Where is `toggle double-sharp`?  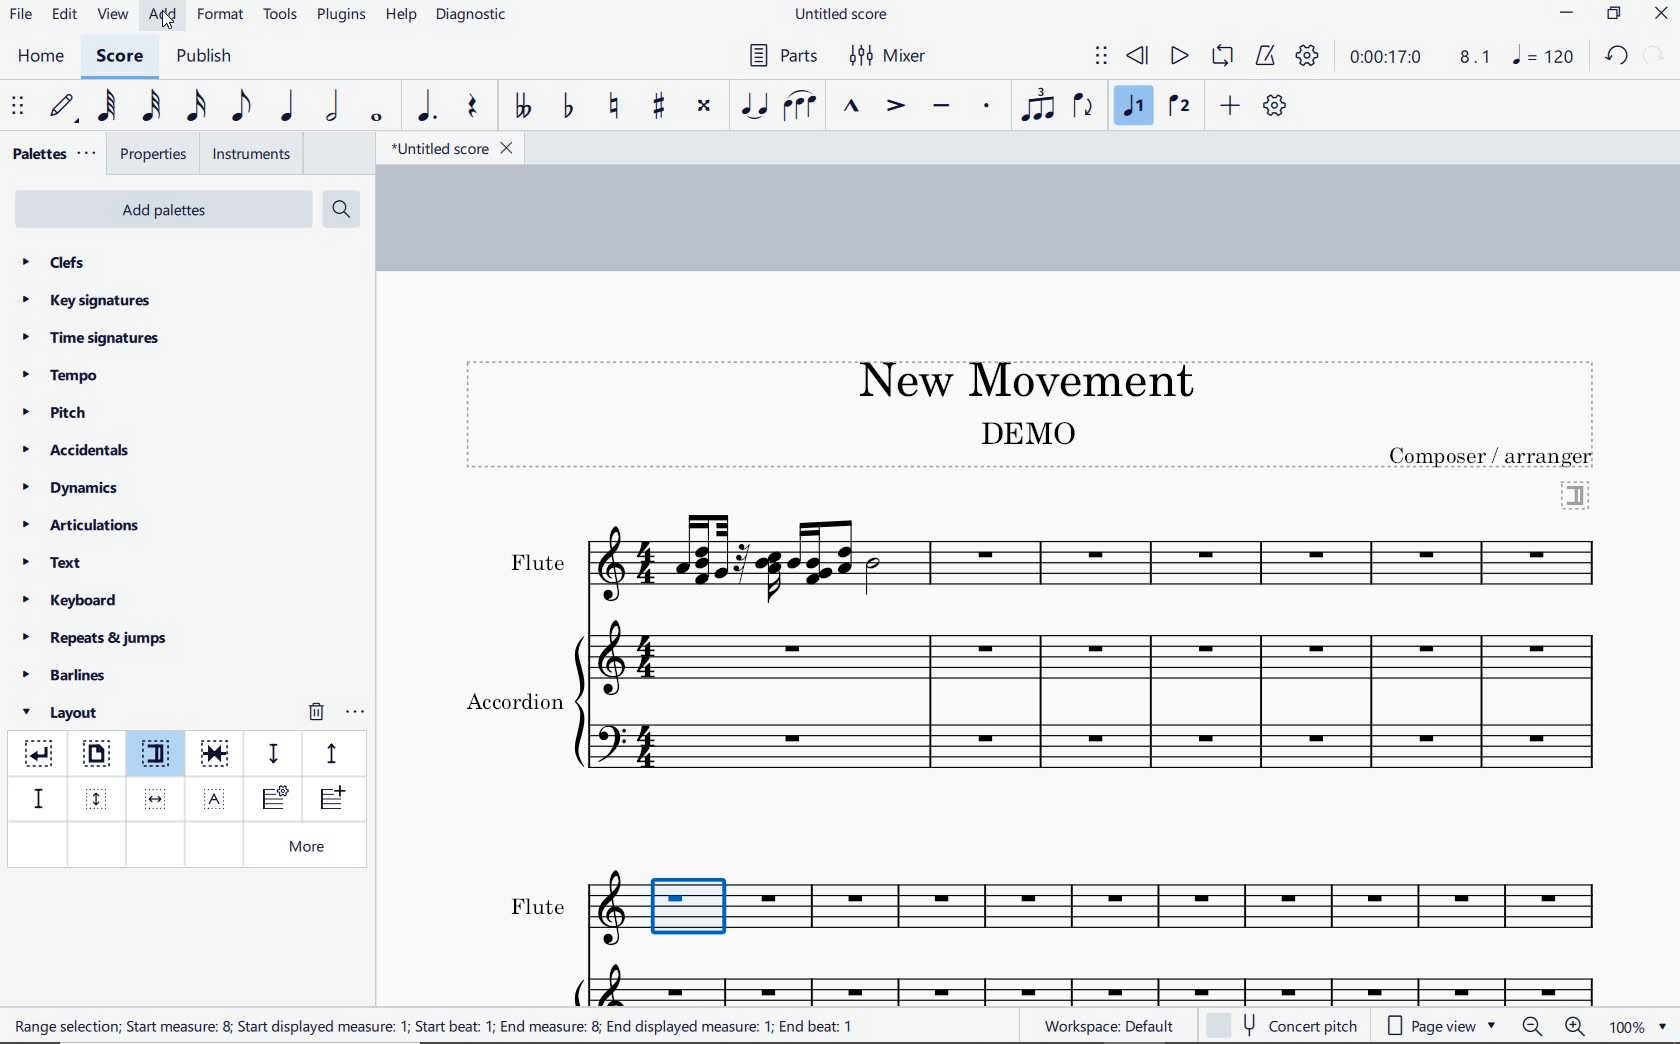 toggle double-sharp is located at coordinates (705, 106).